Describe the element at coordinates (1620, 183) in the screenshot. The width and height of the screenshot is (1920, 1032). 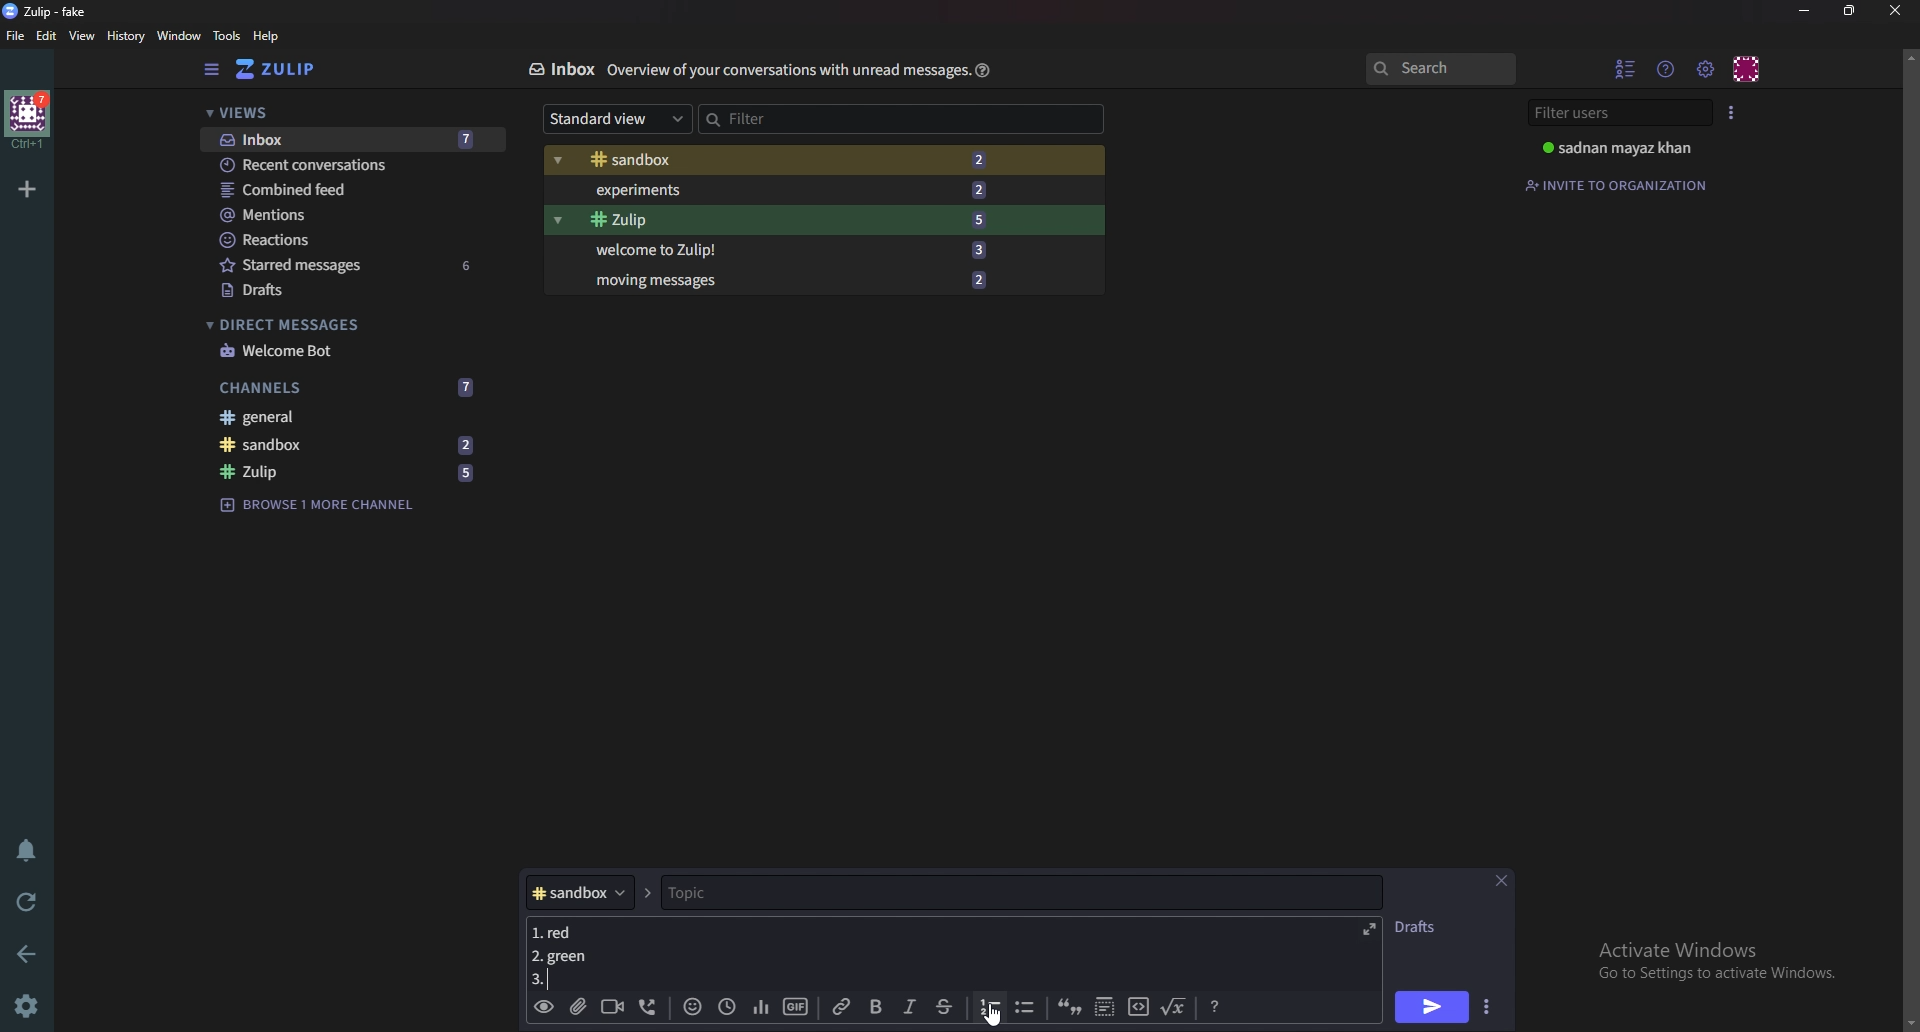
I see `Invite to organization` at that location.